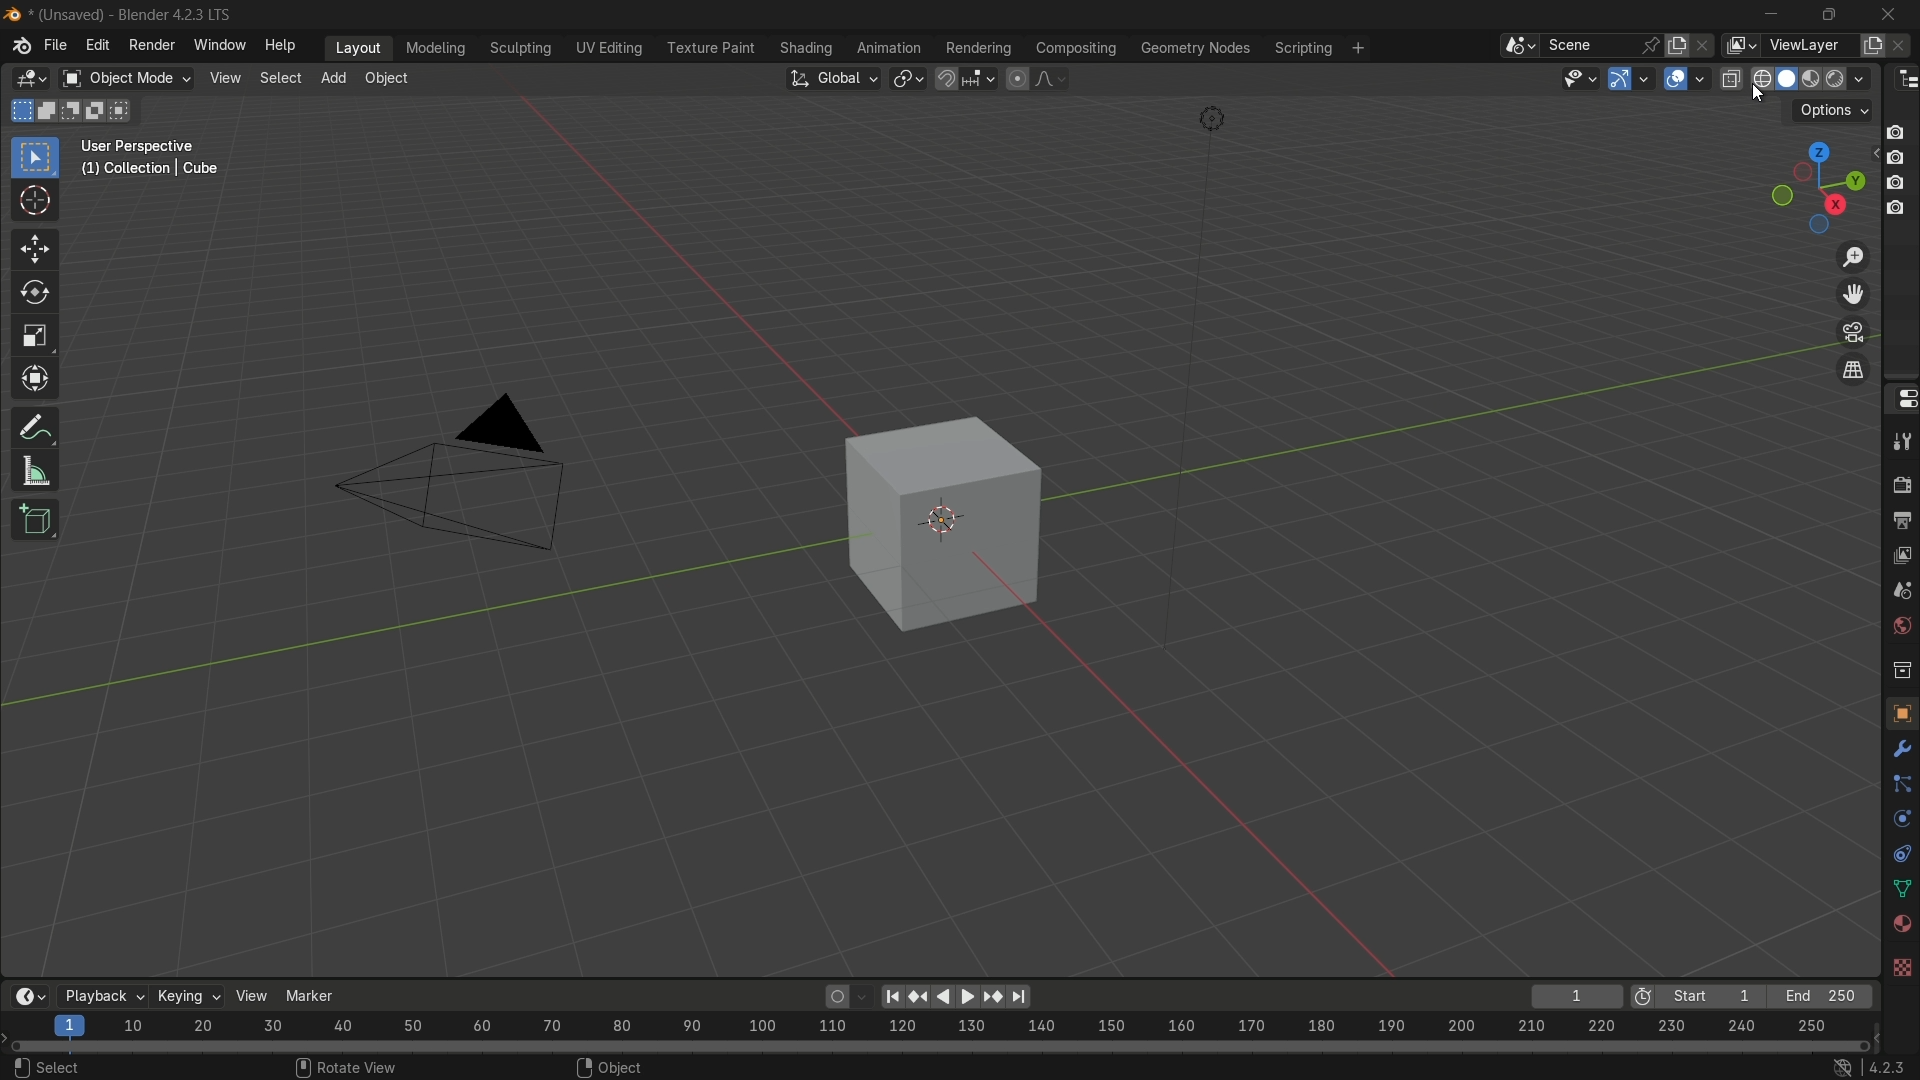  Describe the element at coordinates (1901, 557) in the screenshot. I see `view layer` at that location.